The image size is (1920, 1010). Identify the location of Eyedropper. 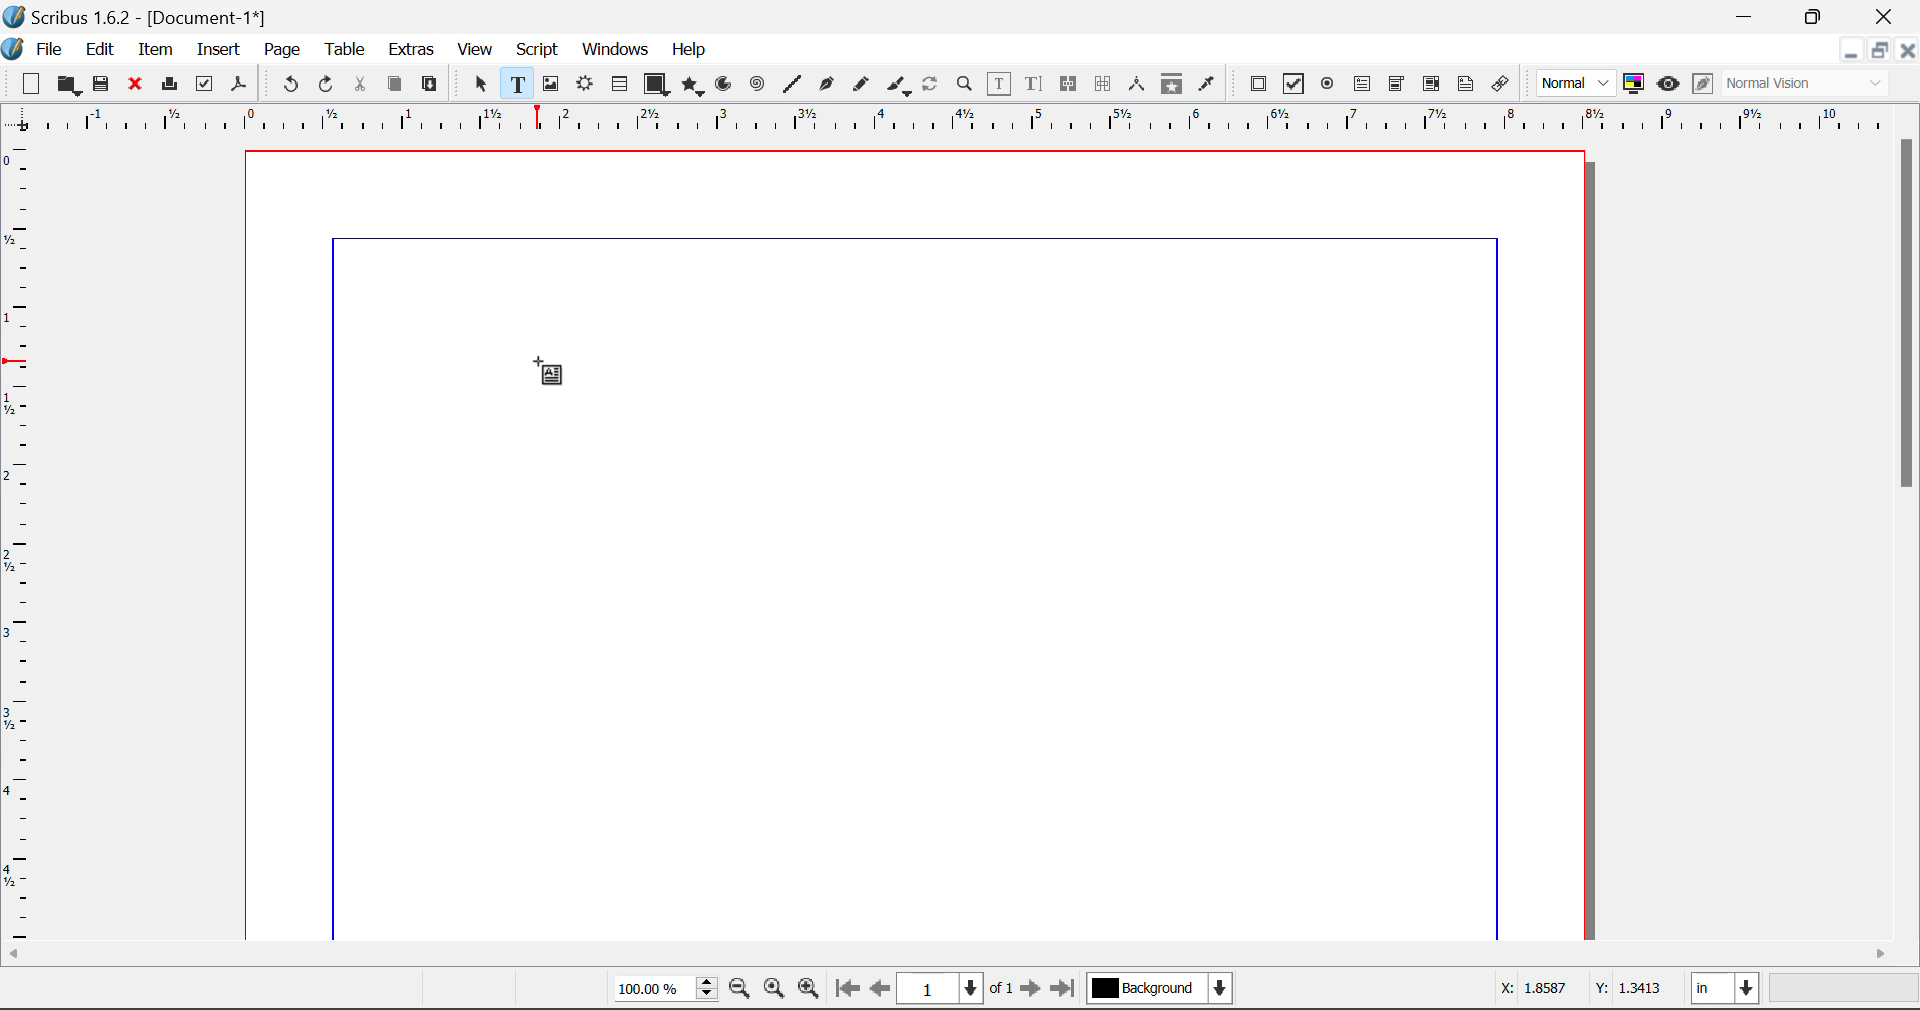
(1207, 83).